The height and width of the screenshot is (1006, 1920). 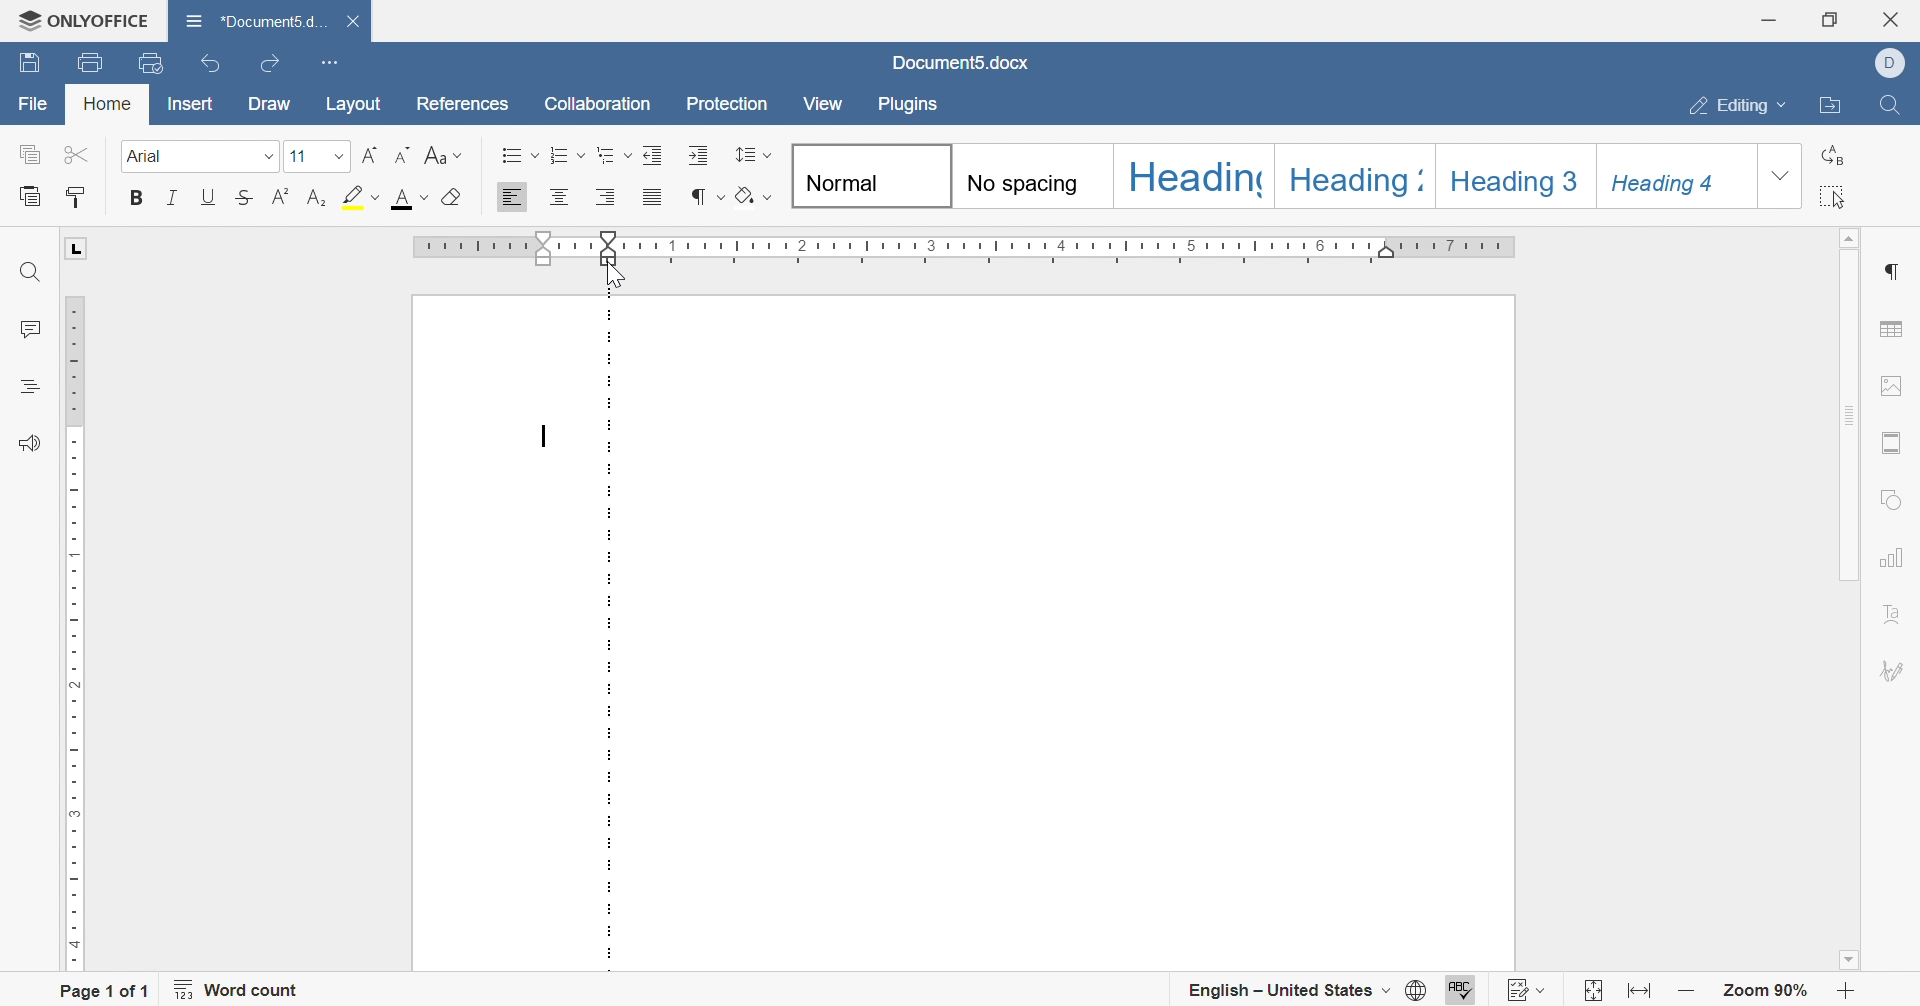 What do you see at coordinates (519, 155) in the screenshot?
I see `bullets` at bounding box center [519, 155].